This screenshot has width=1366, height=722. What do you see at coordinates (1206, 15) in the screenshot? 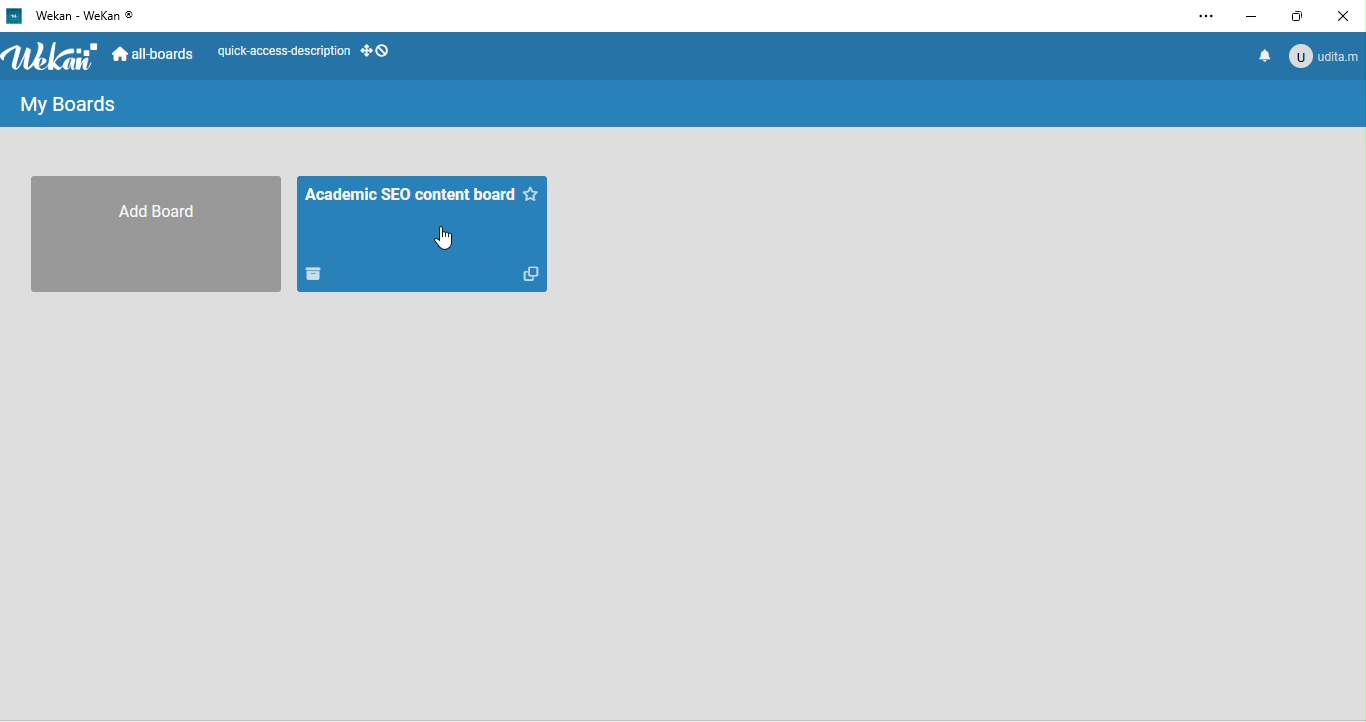
I see `options` at bounding box center [1206, 15].